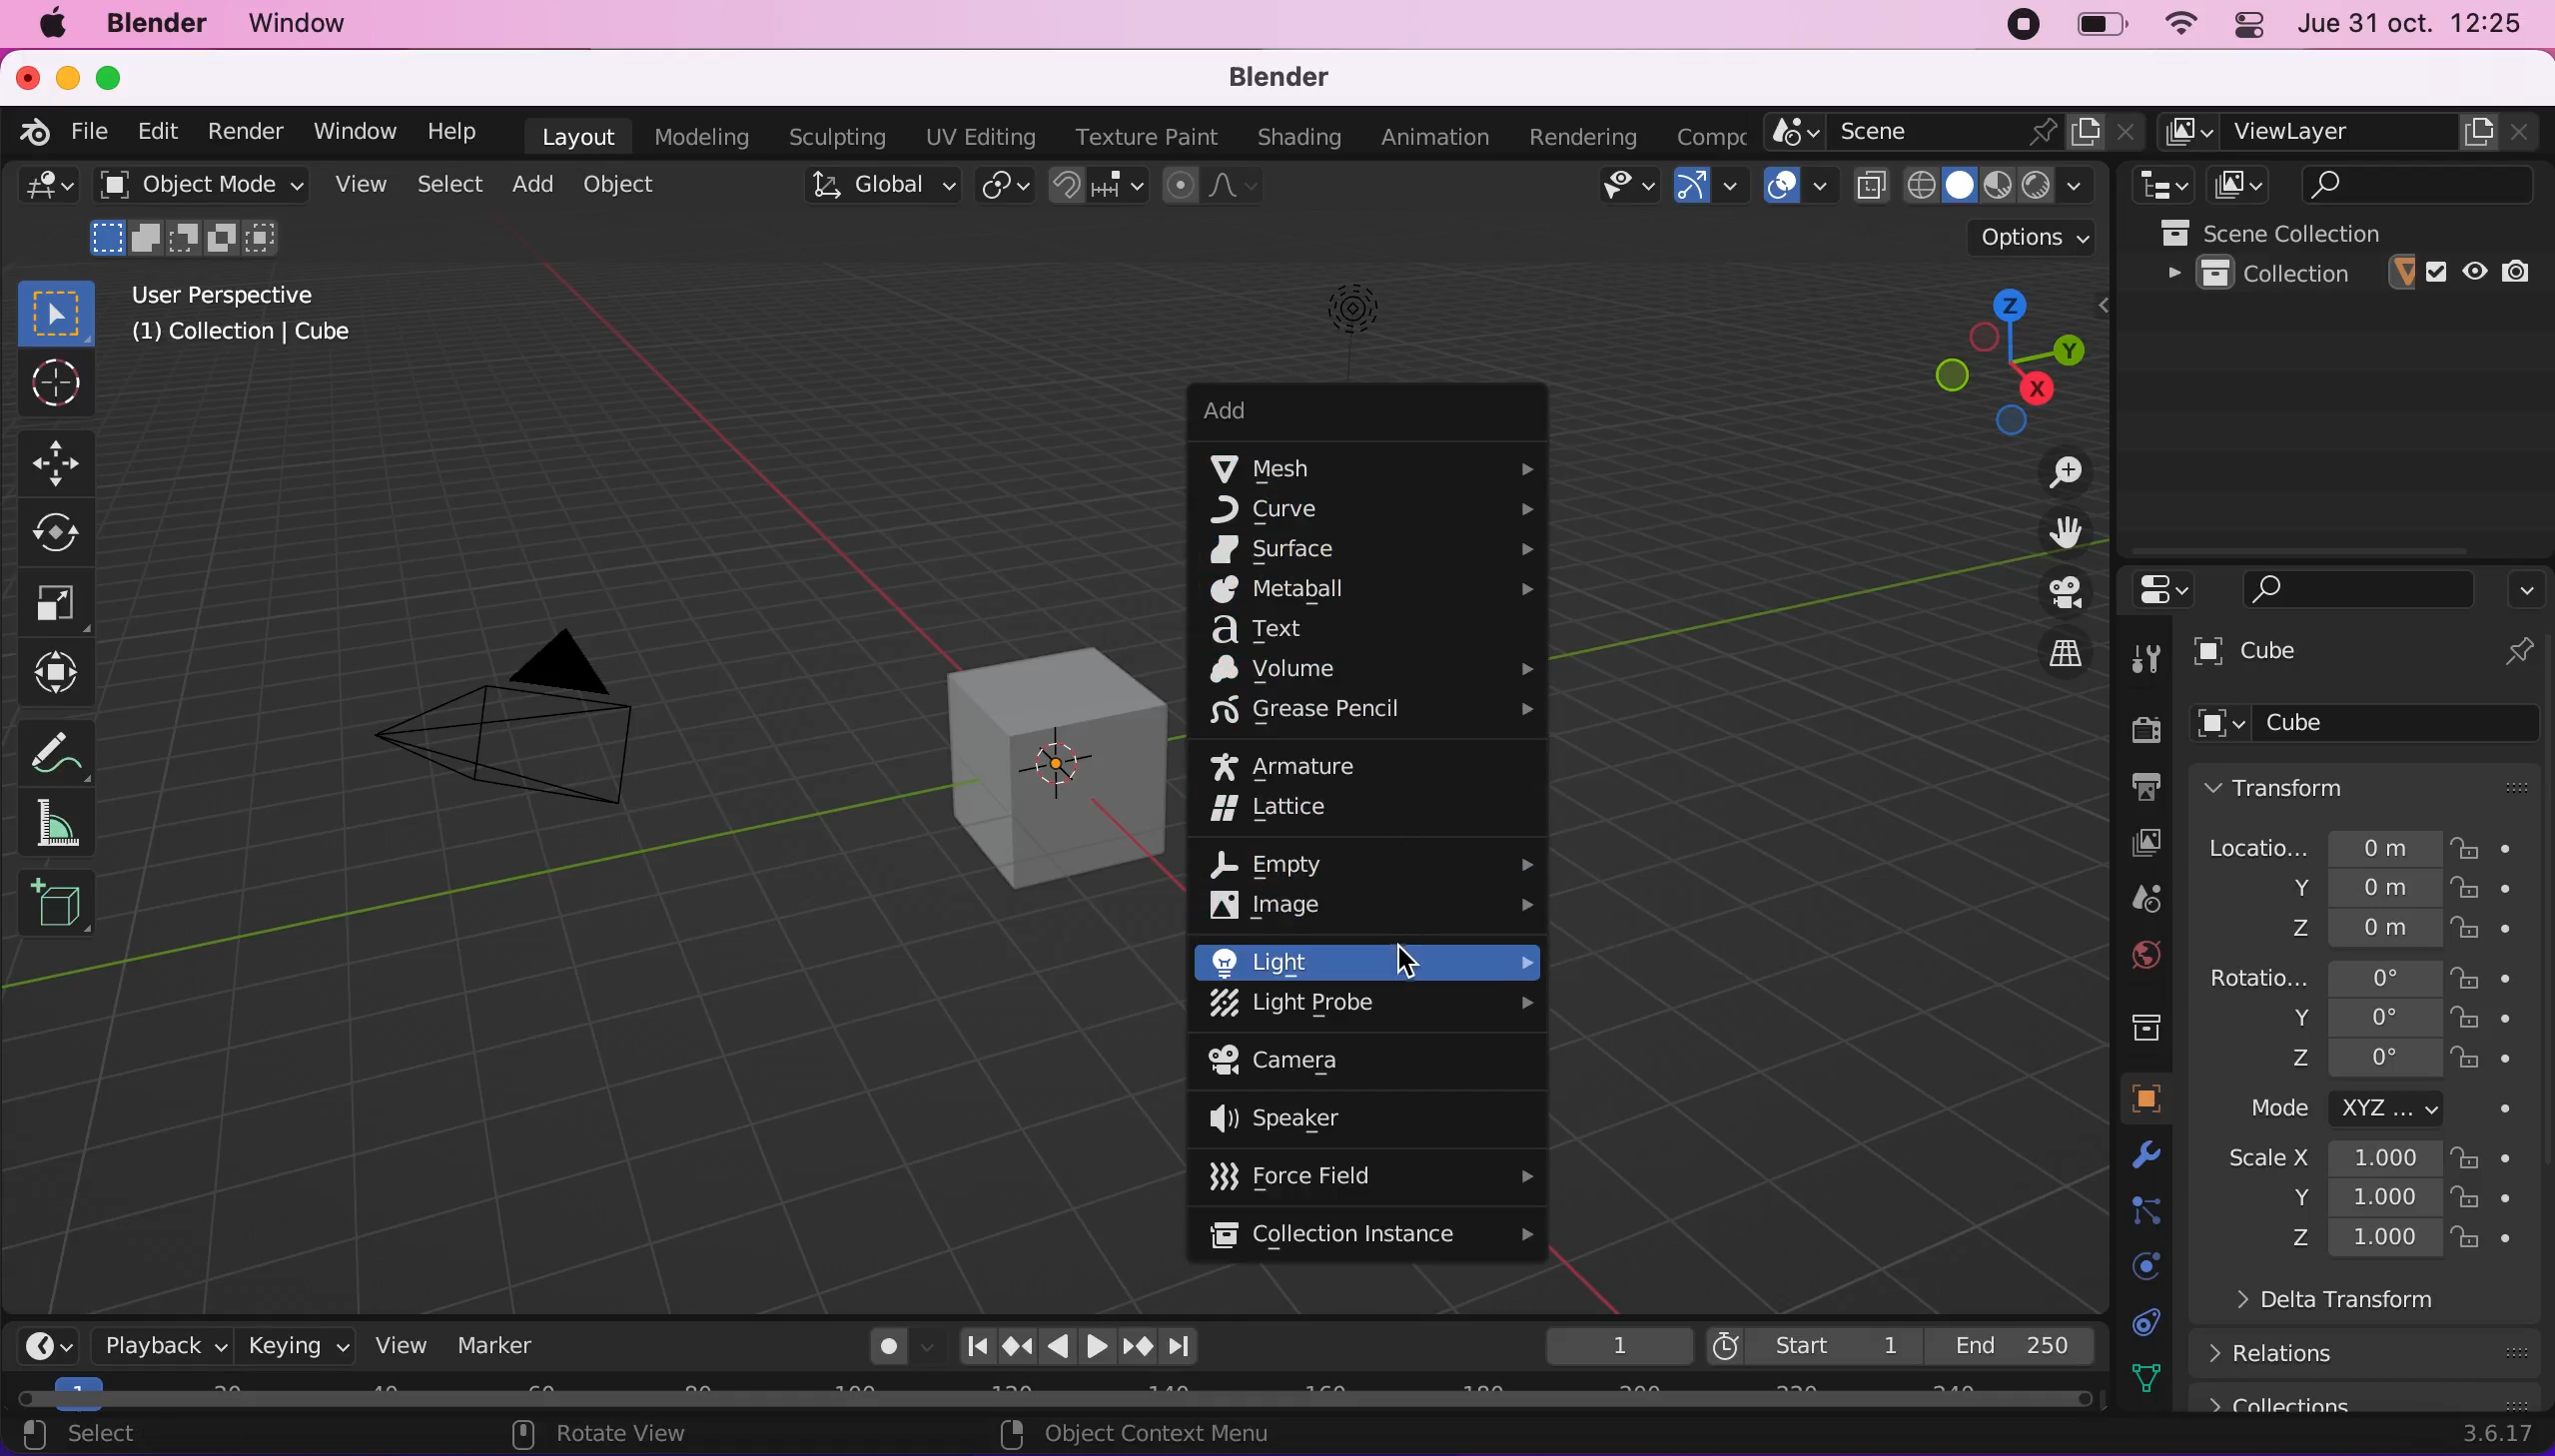 The height and width of the screenshot is (1456, 2555). What do you see at coordinates (26, 79) in the screenshot?
I see `close` at bounding box center [26, 79].